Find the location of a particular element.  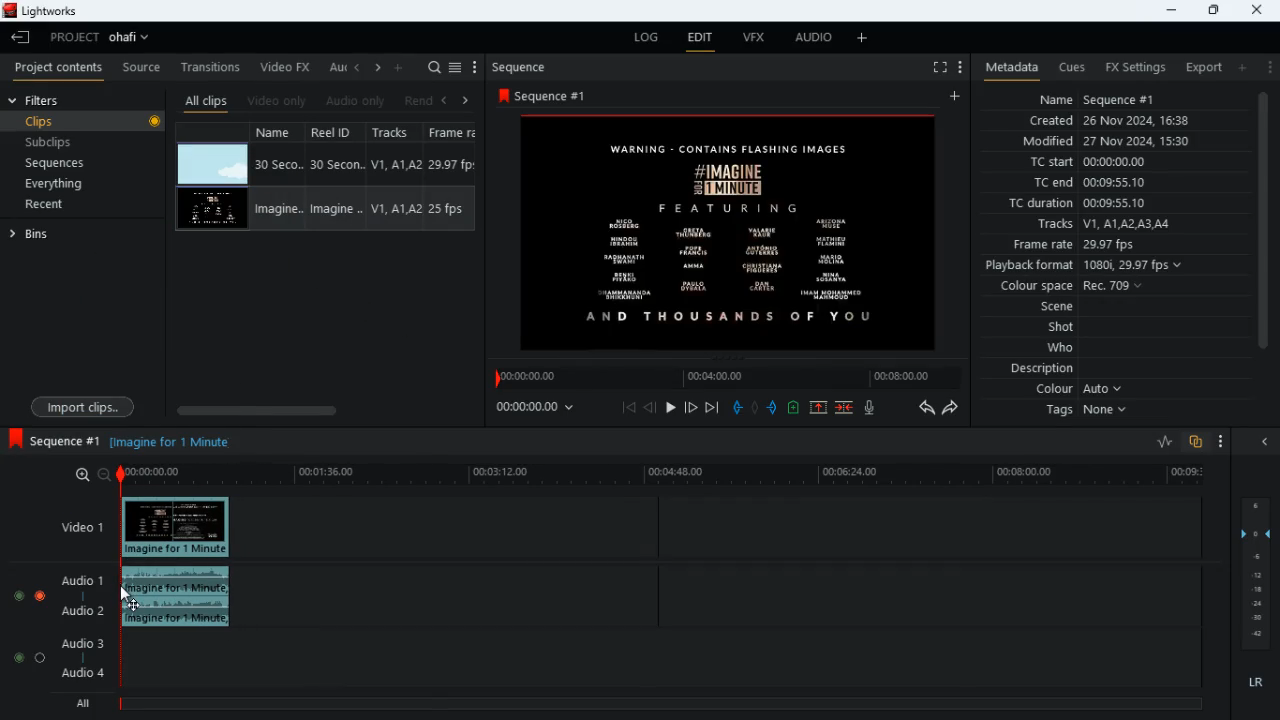

toggle is located at coordinates (41, 657).